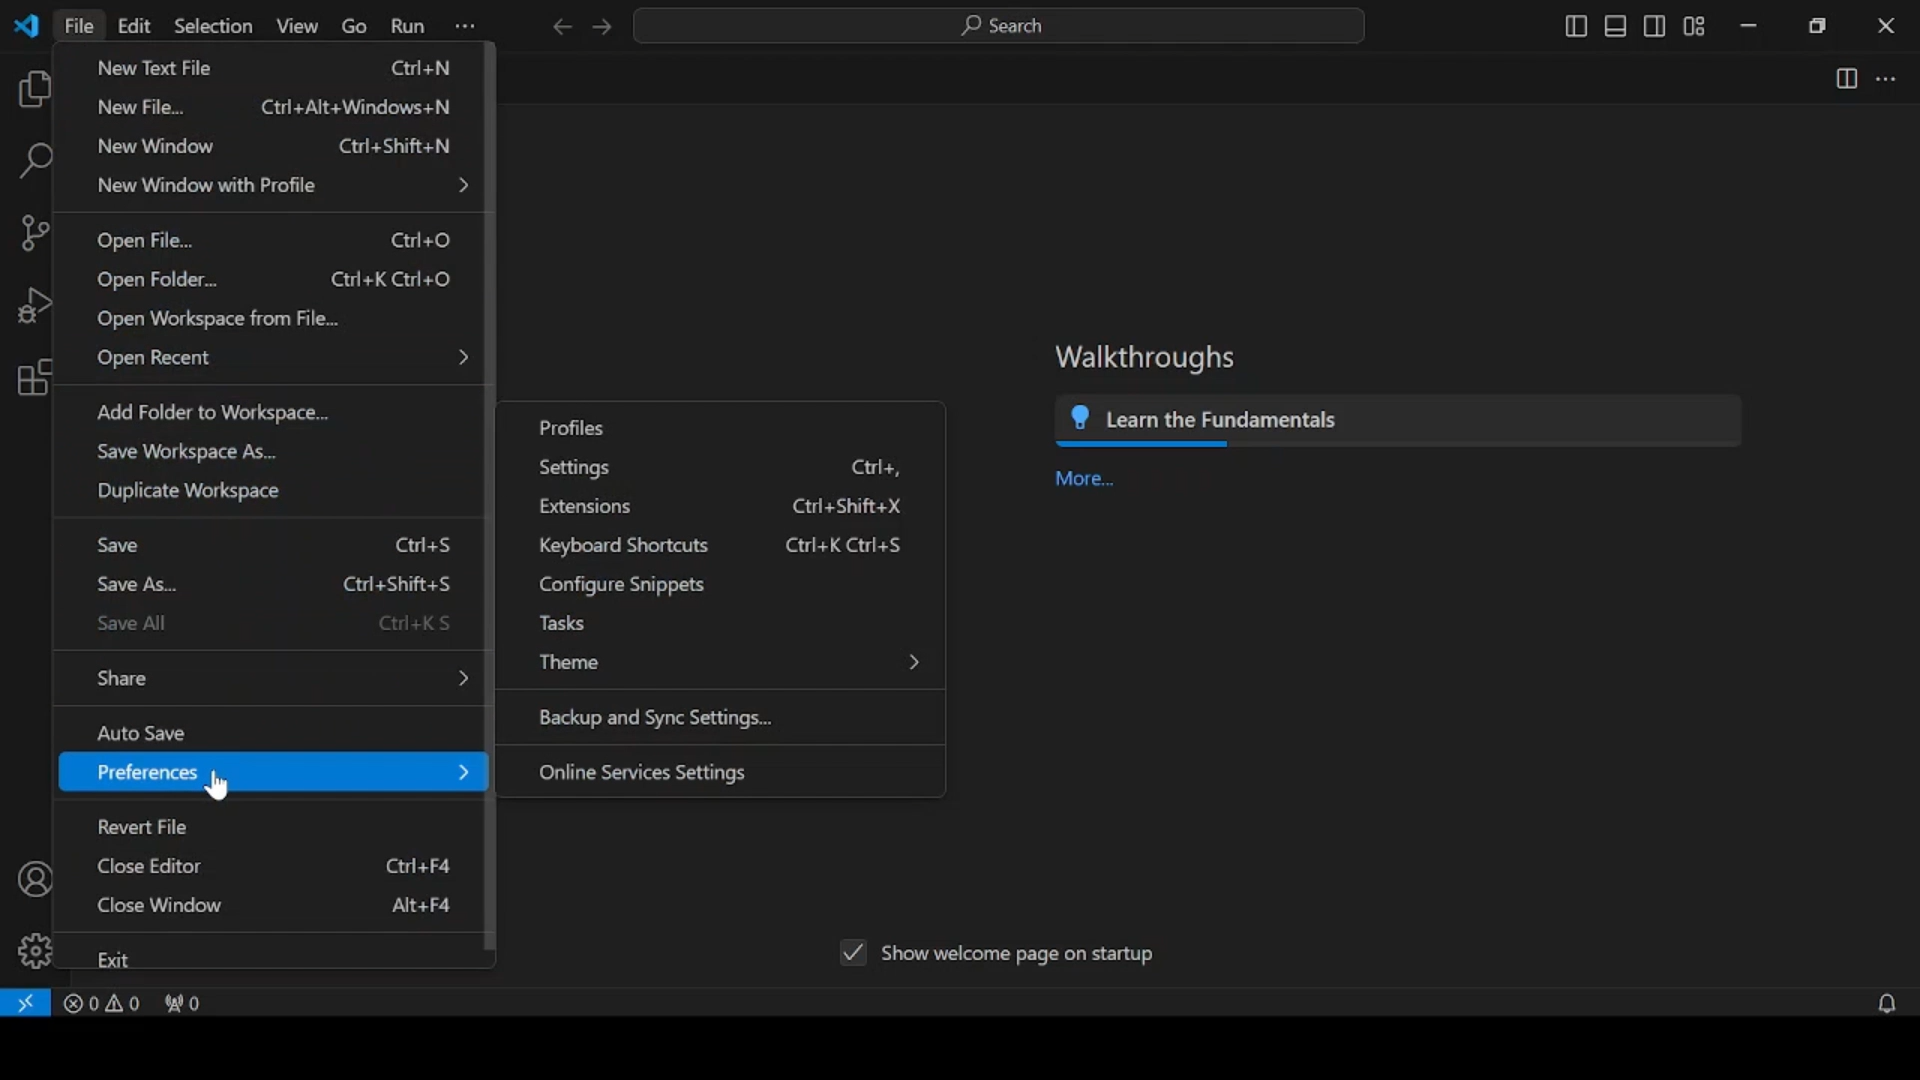 The image size is (1920, 1080). Describe the element at coordinates (425, 543) in the screenshot. I see `Ctrl+S` at that location.